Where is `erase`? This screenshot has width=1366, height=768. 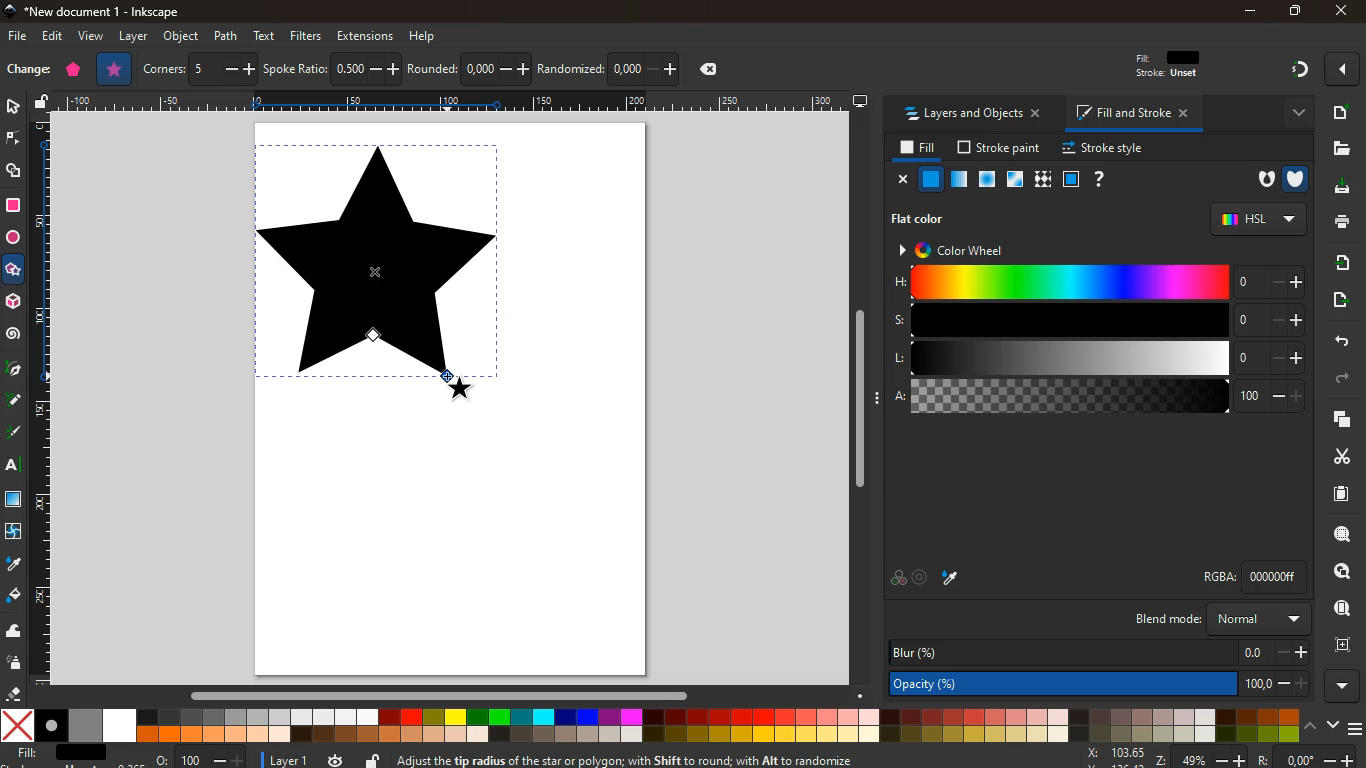
erase is located at coordinates (14, 692).